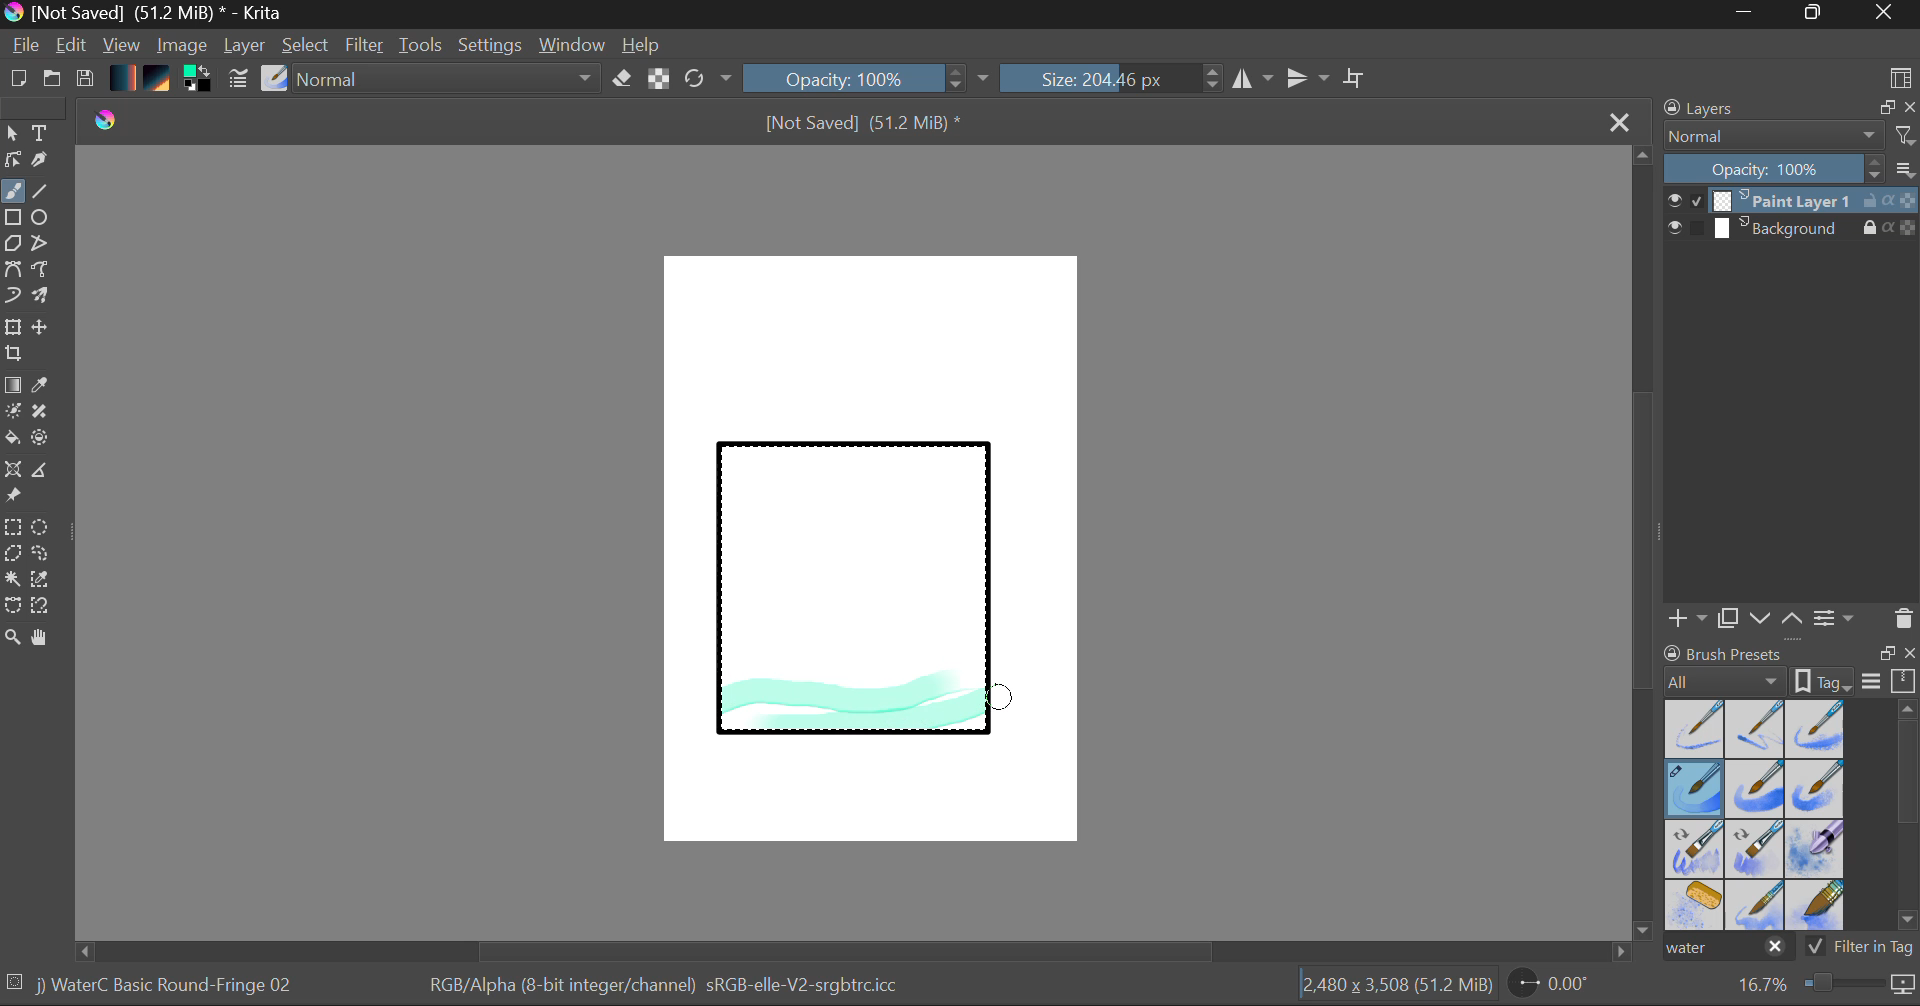 The height and width of the screenshot is (1006, 1920). What do you see at coordinates (1904, 619) in the screenshot?
I see `Delete Layer` at bounding box center [1904, 619].